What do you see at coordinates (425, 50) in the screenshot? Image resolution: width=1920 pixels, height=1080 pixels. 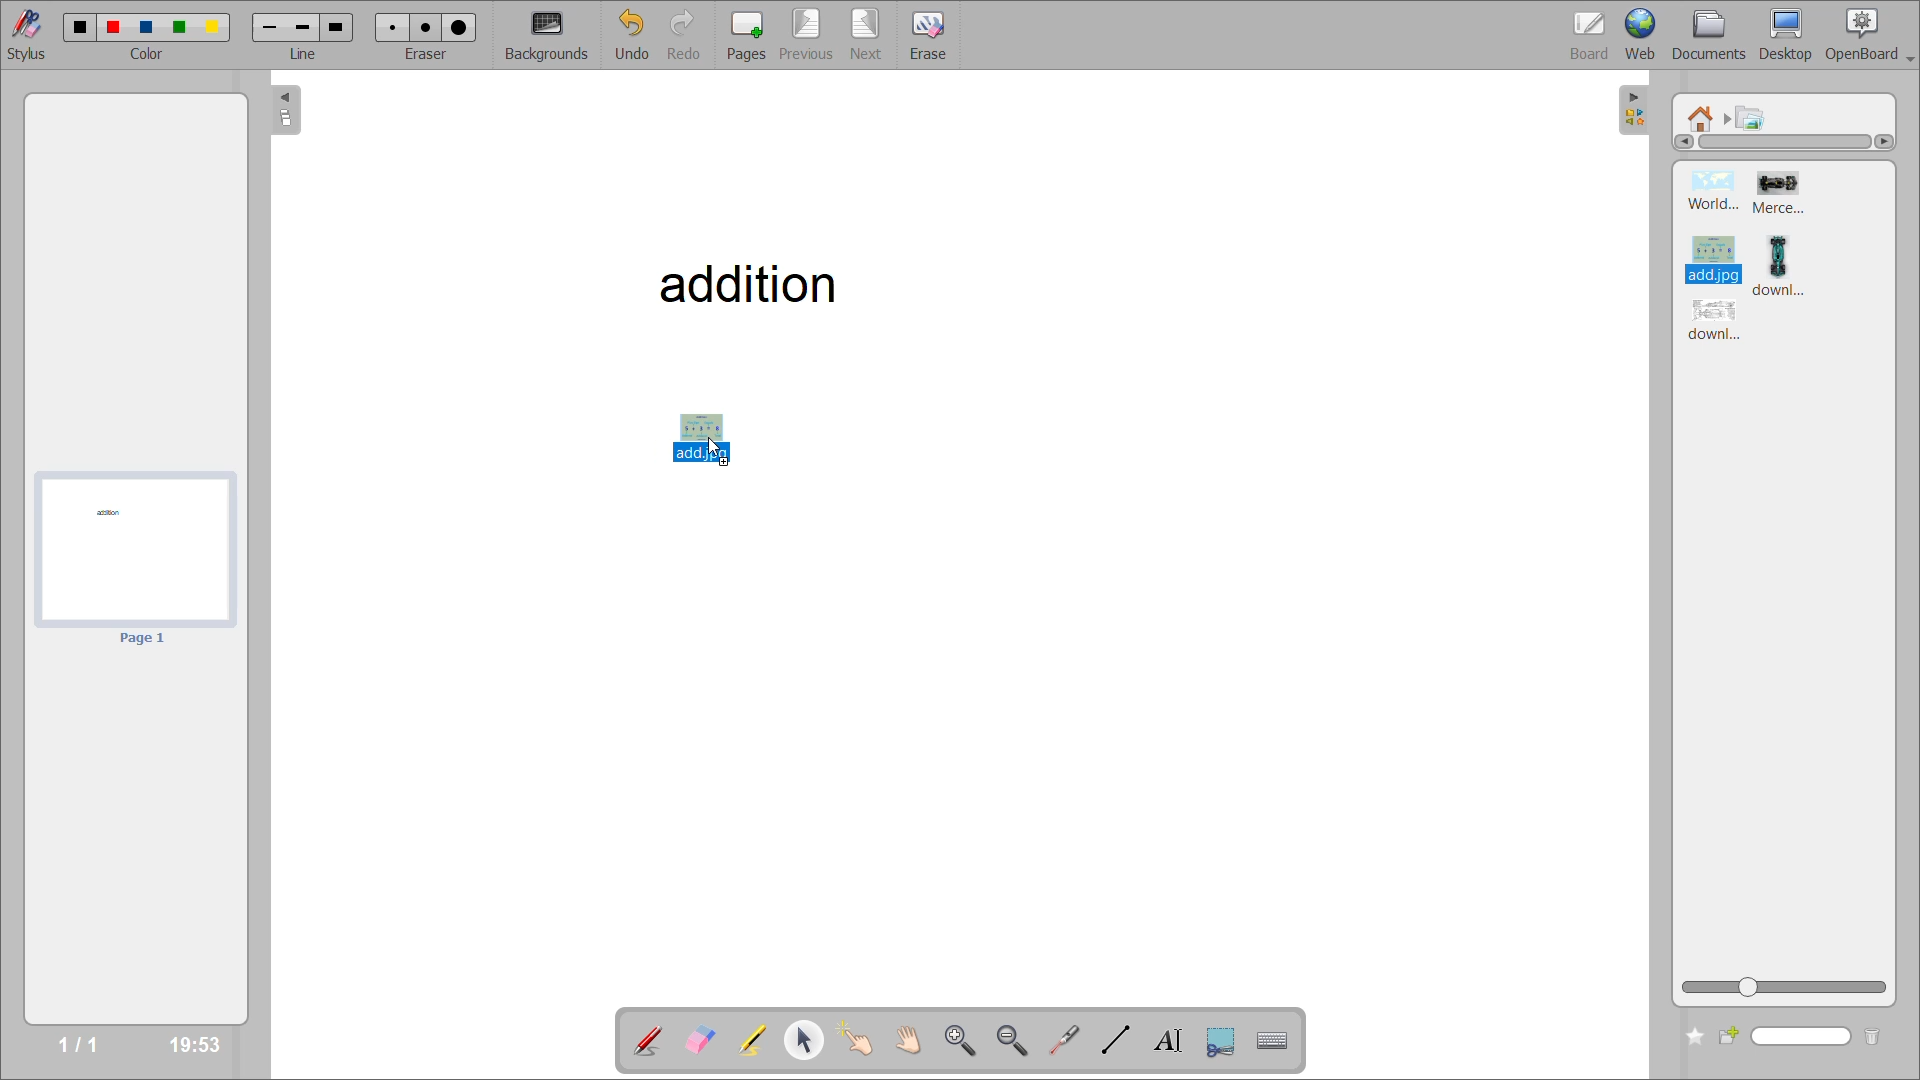 I see `eraser` at bounding box center [425, 50].